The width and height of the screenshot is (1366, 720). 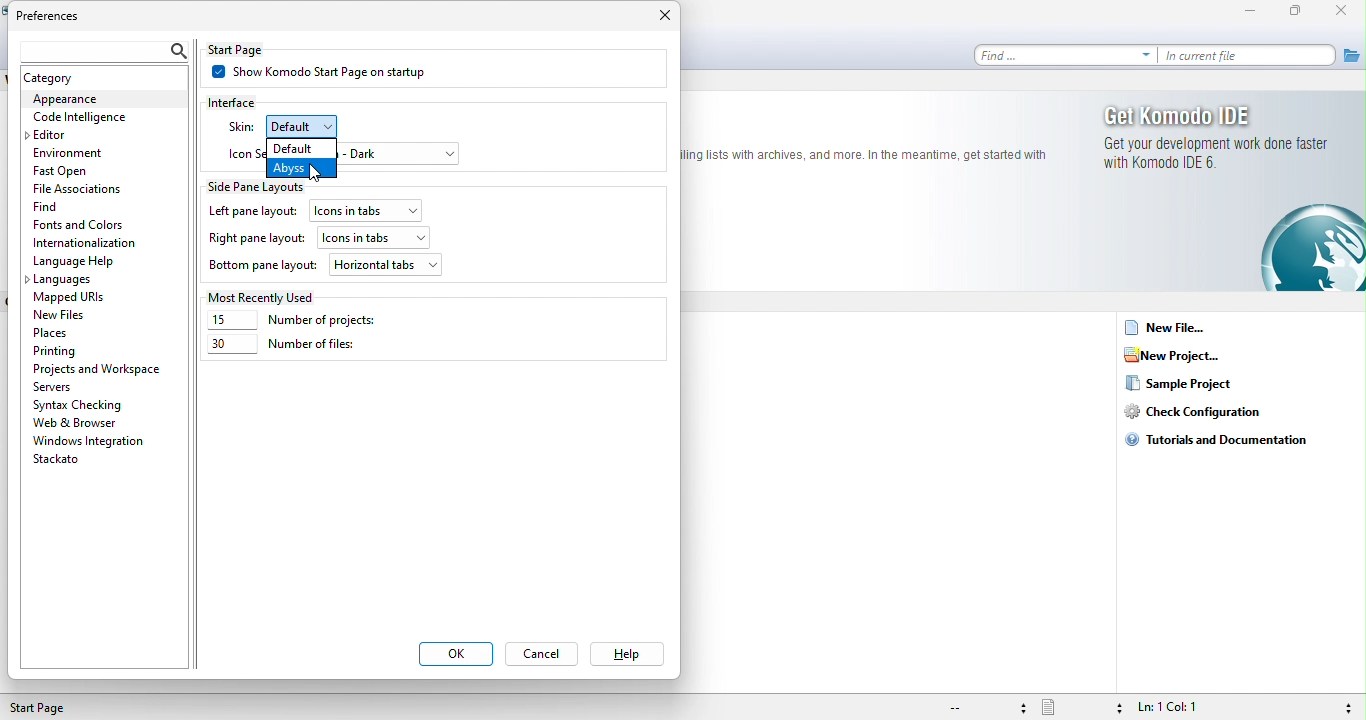 What do you see at coordinates (253, 49) in the screenshot?
I see `start page` at bounding box center [253, 49].